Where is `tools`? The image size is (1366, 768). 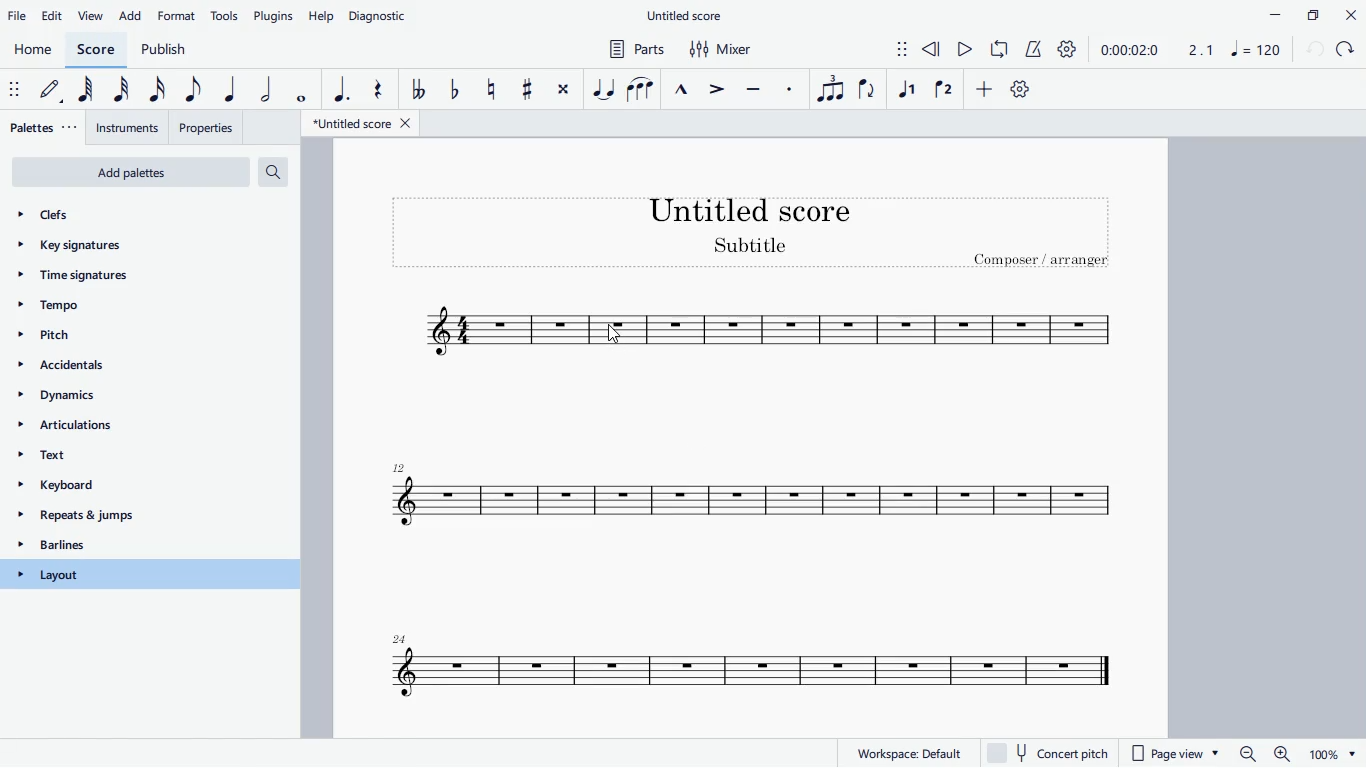 tools is located at coordinates (226, 14).